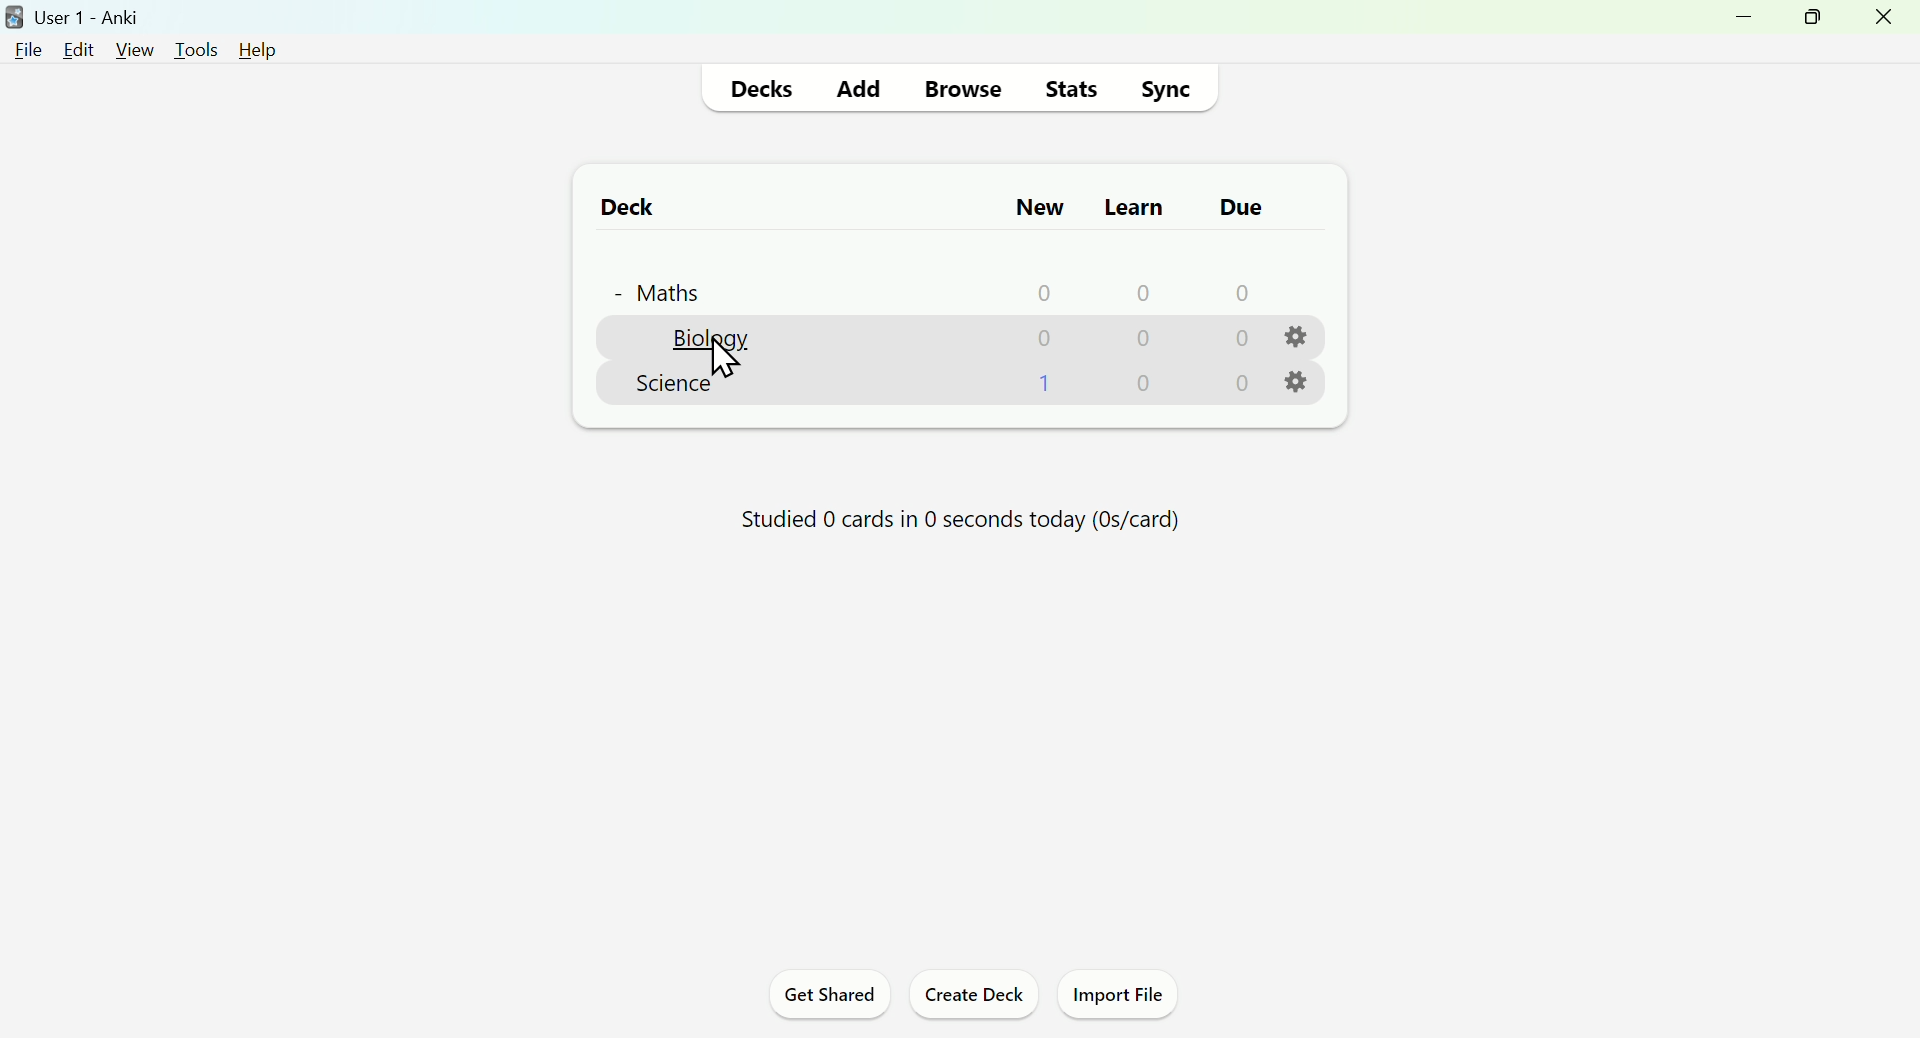  Describe the element at coordinates (859, 85) in the screenshot. I see `Add` at that location.